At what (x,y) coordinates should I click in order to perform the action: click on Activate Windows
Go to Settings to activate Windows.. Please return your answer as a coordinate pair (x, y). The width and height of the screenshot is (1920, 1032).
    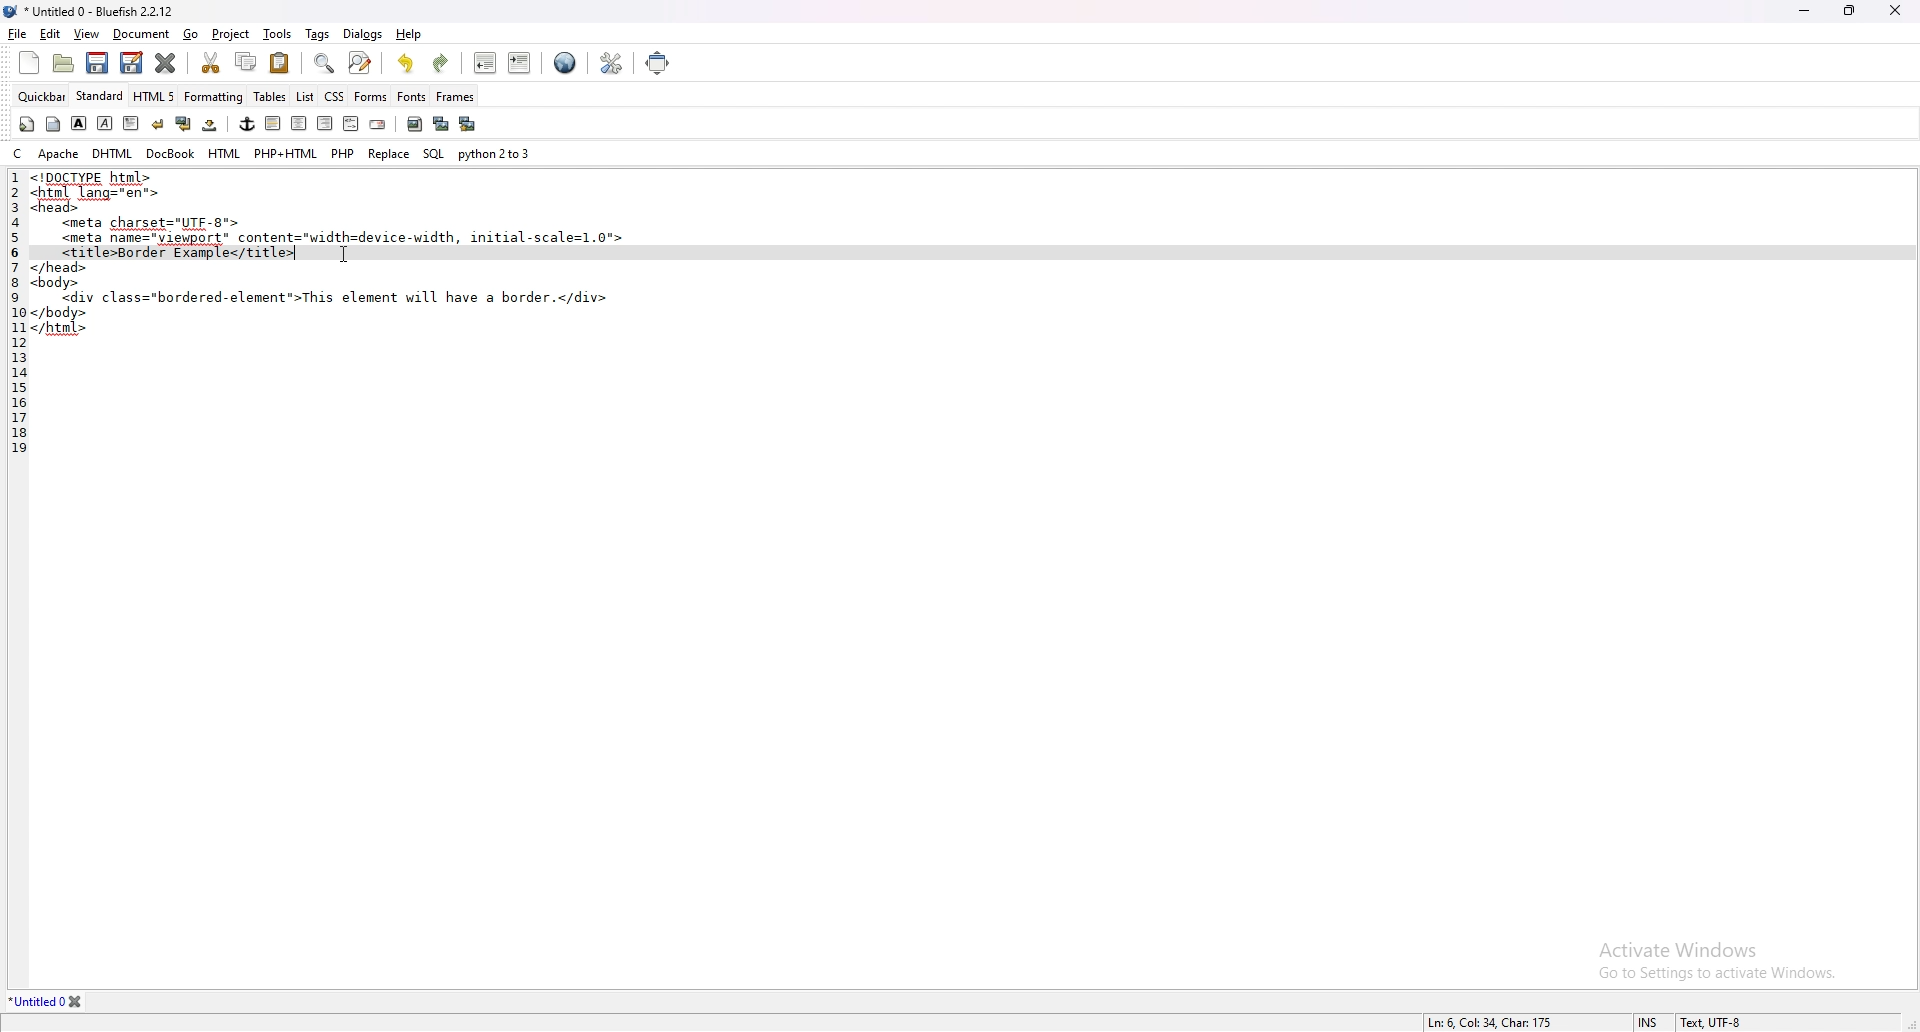
    Looking at the image, I should click on (1709, 952).